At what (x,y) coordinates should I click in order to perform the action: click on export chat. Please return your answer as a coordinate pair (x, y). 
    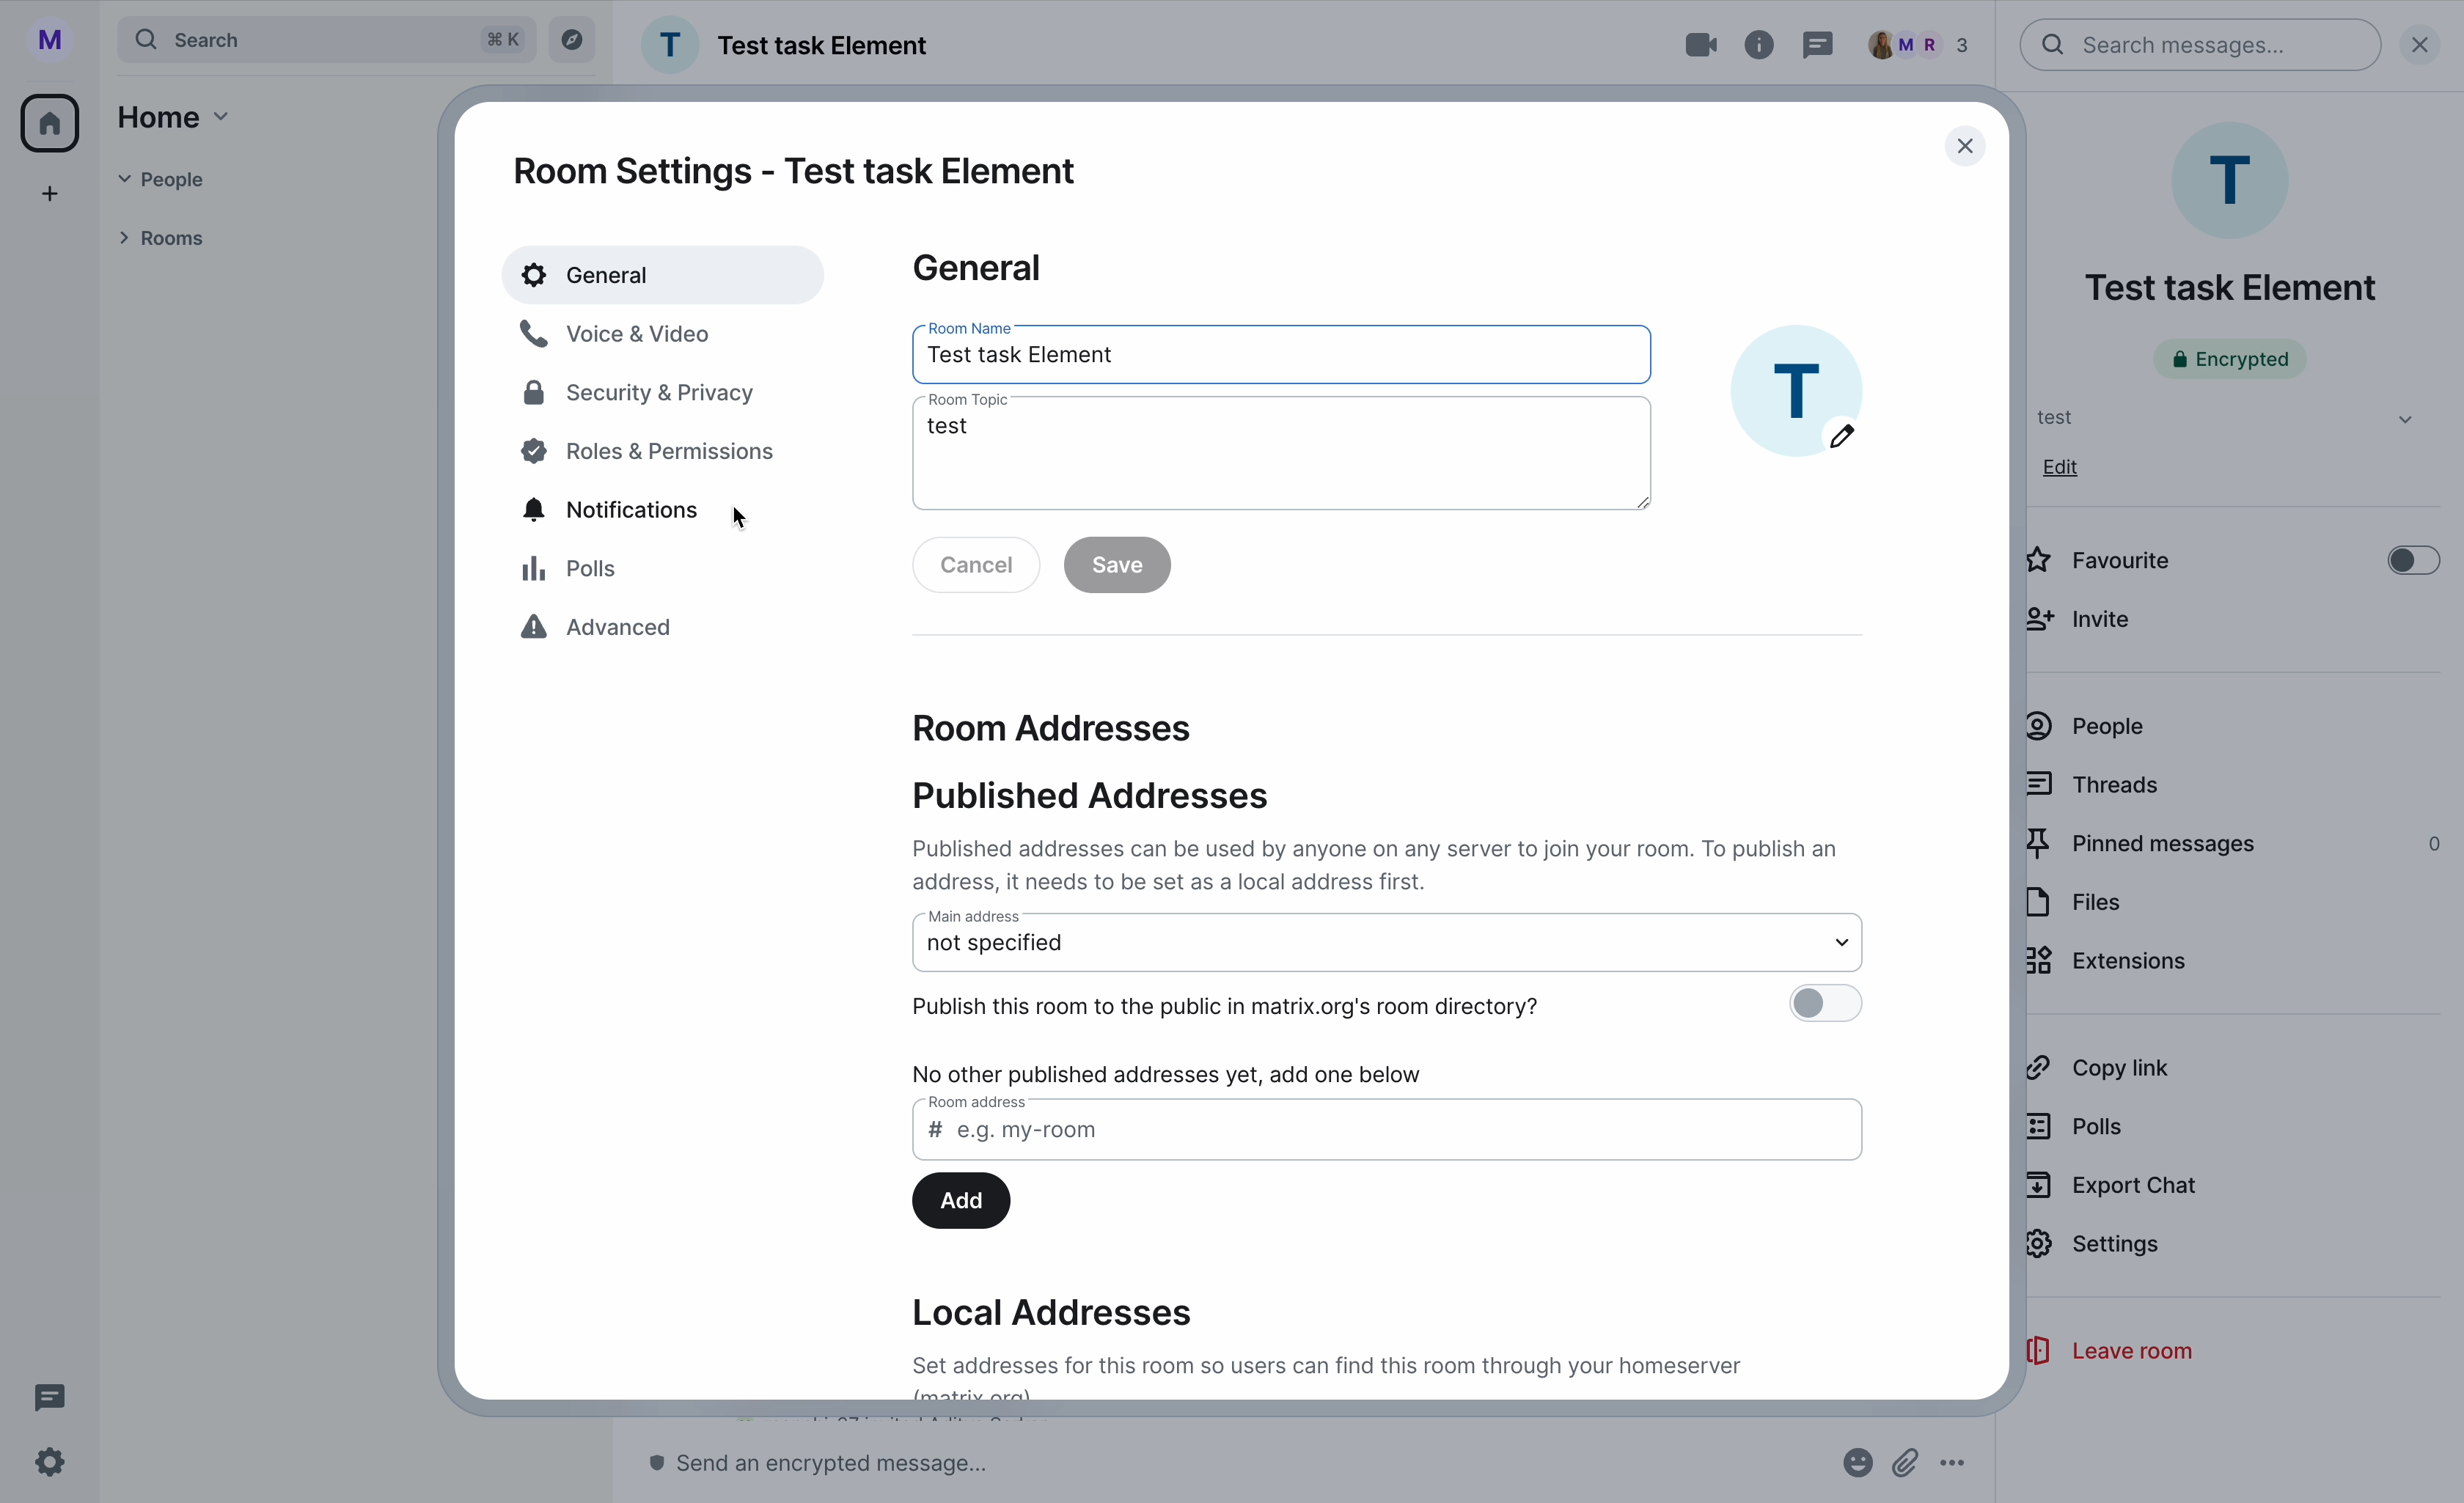
    Looking at the image, I should click on (2113, 1186).